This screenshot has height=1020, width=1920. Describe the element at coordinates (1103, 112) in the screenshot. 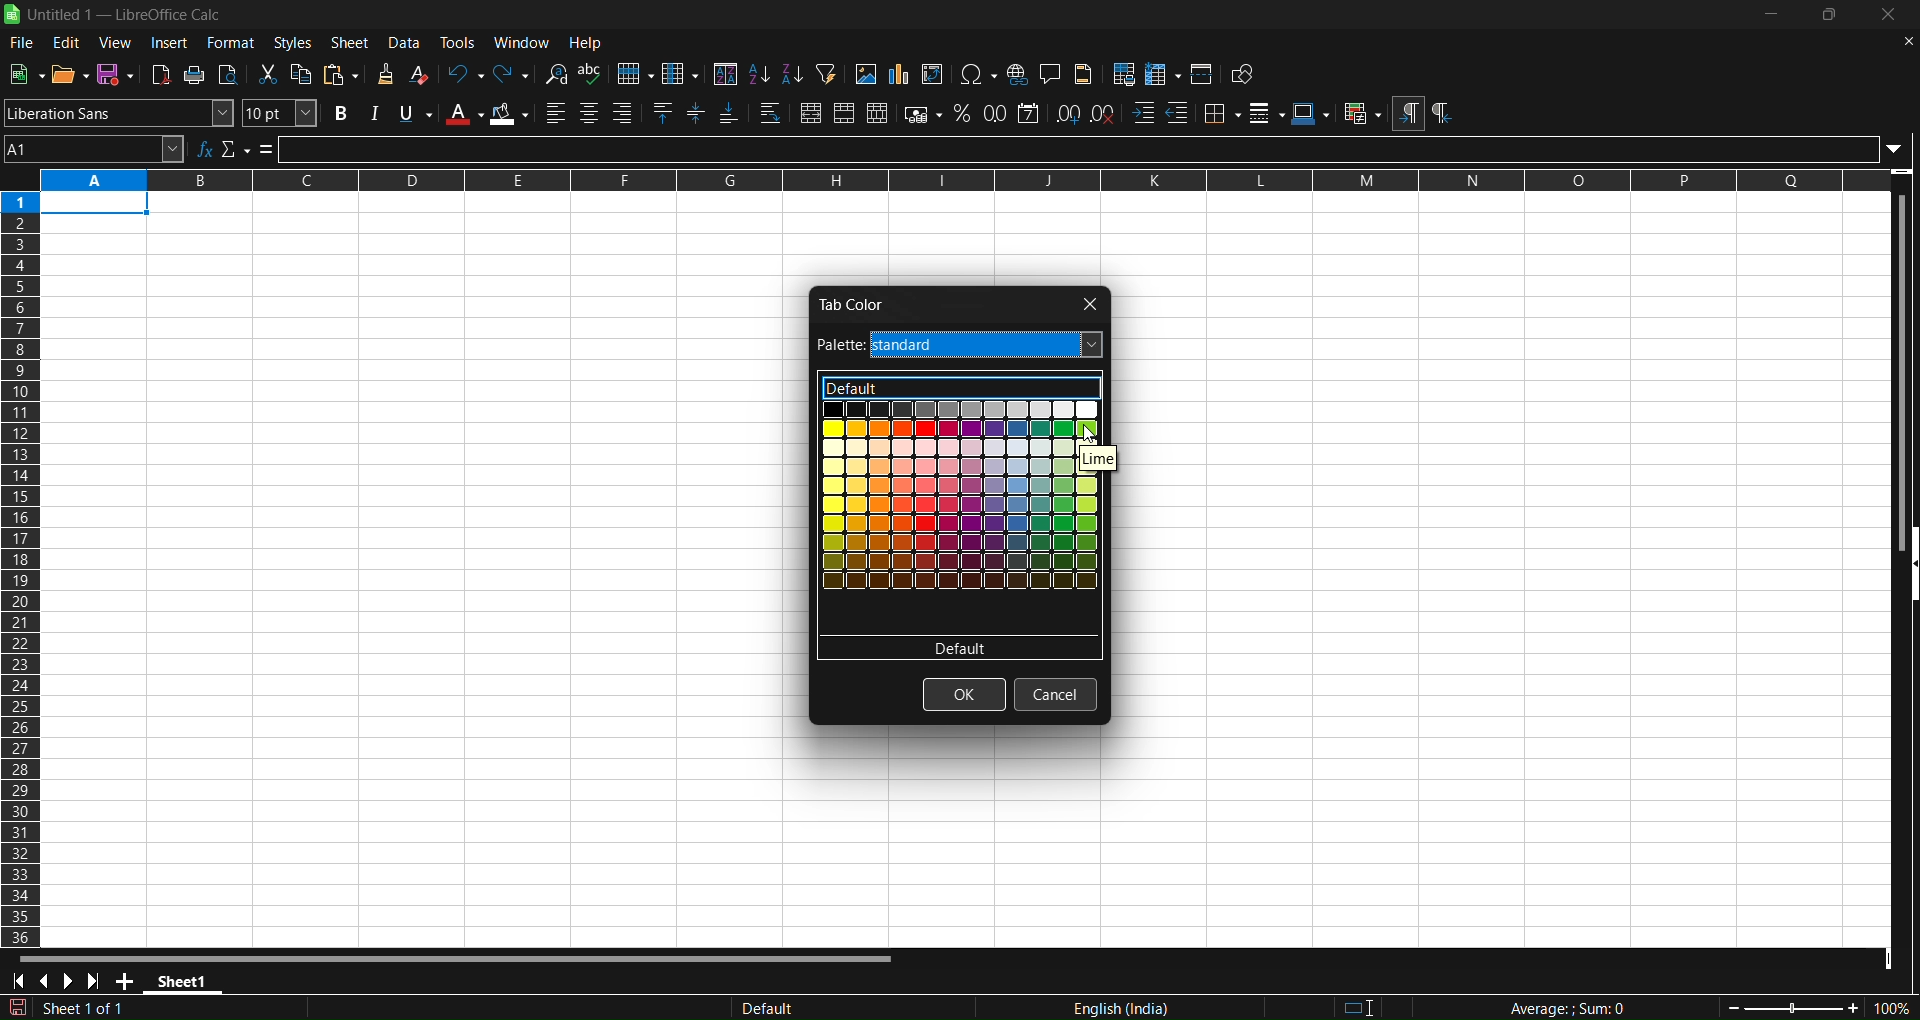

I see `remove decimal place` at that location.